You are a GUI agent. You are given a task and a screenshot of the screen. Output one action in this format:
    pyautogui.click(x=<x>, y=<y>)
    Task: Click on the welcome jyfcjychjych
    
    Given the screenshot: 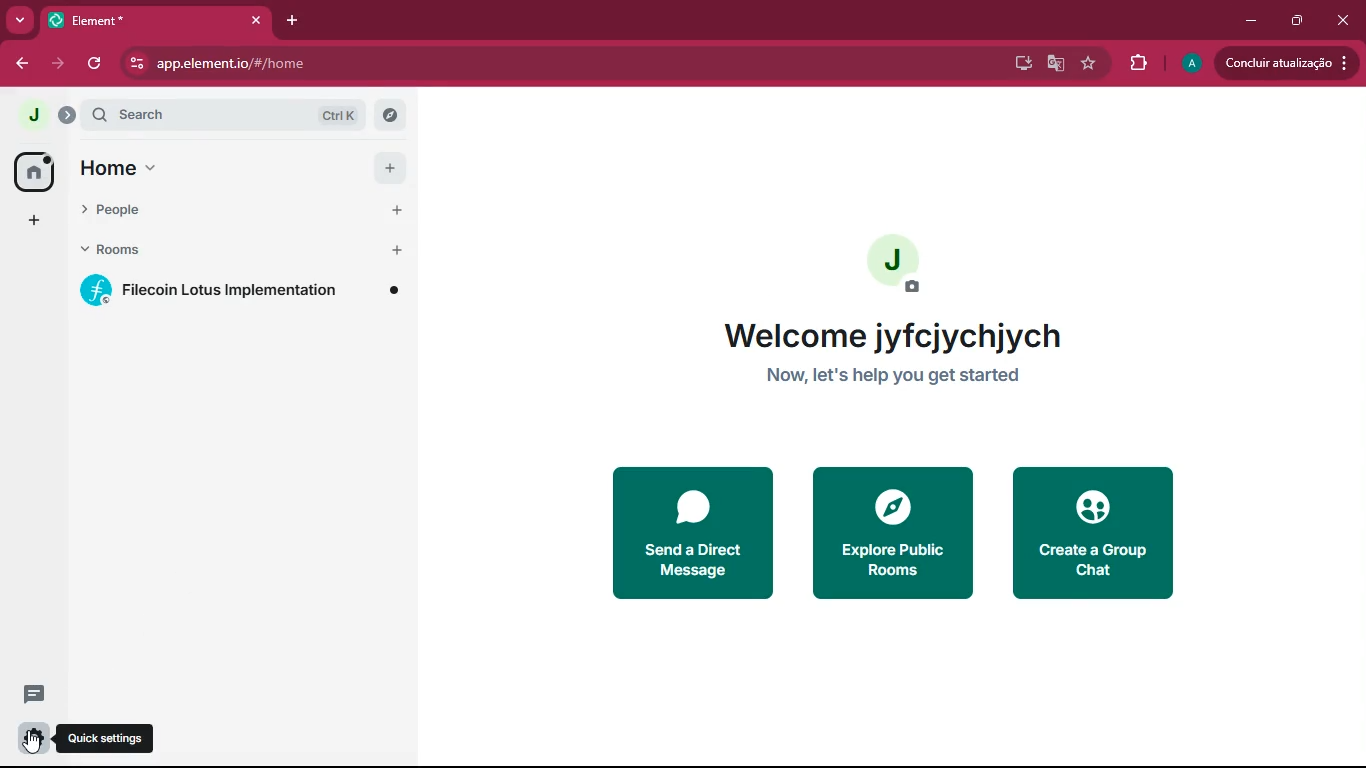 What is the action you would take?
    pyautogui.click(x=889, y=331)
    